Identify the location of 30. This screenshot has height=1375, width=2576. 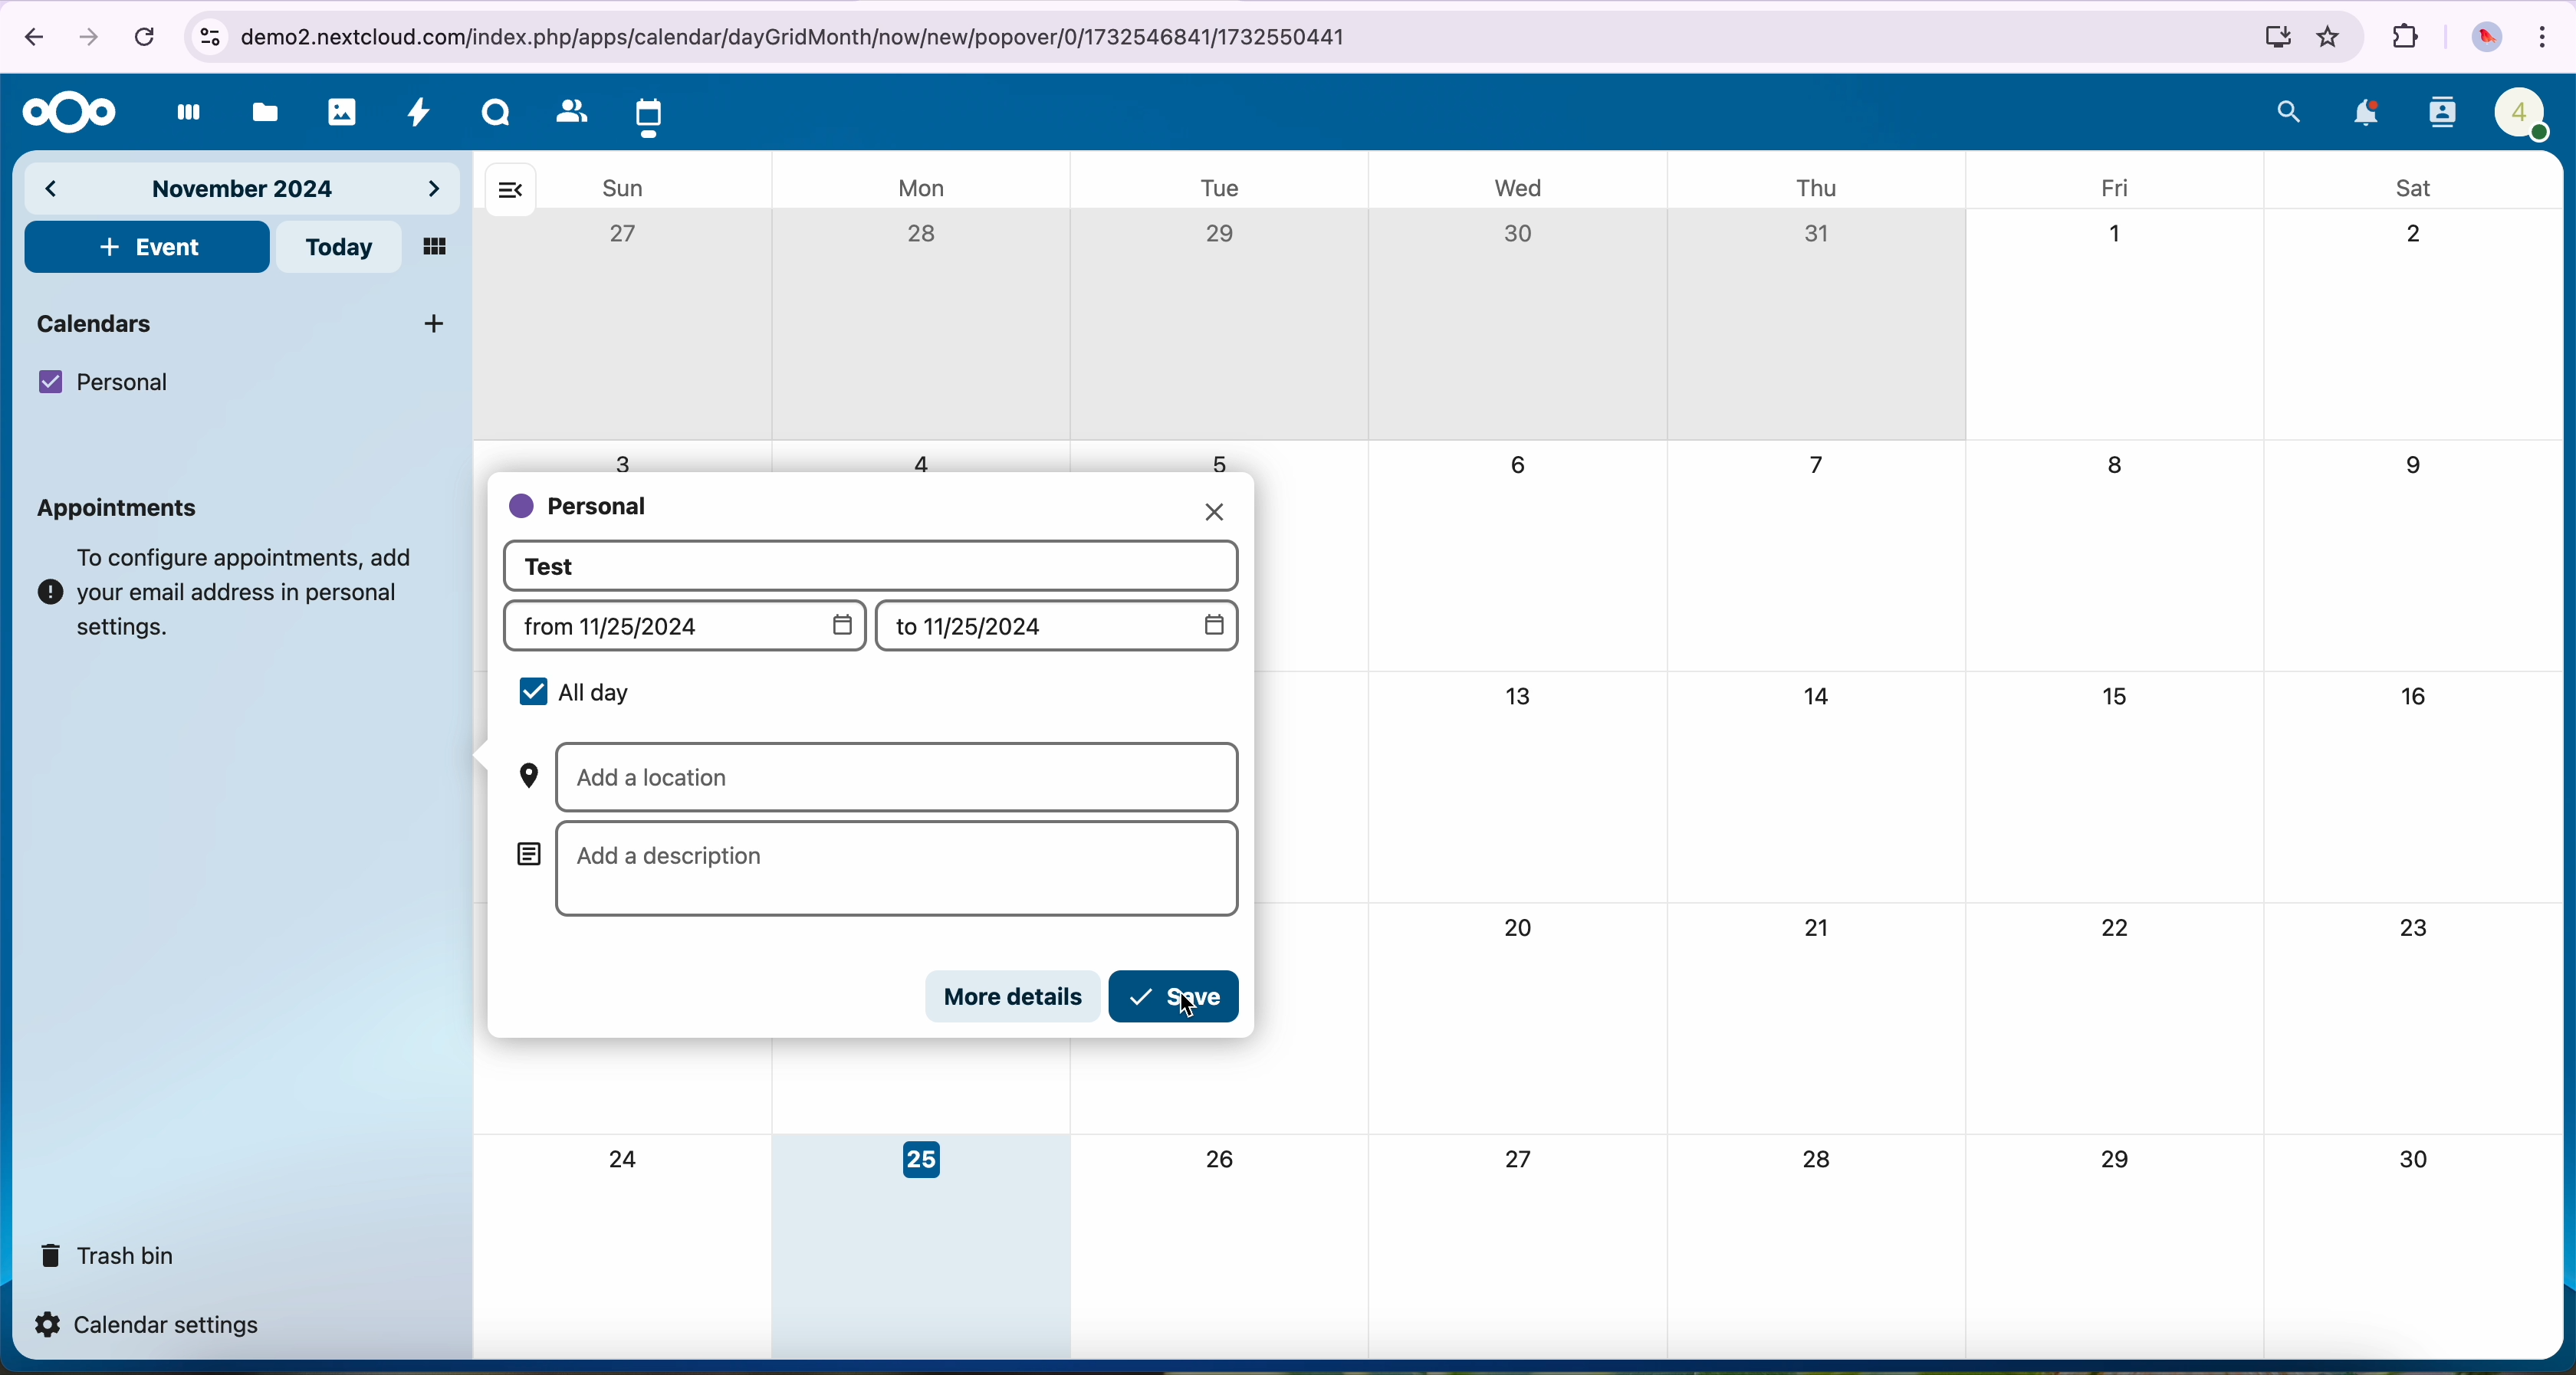
(1518, 233).